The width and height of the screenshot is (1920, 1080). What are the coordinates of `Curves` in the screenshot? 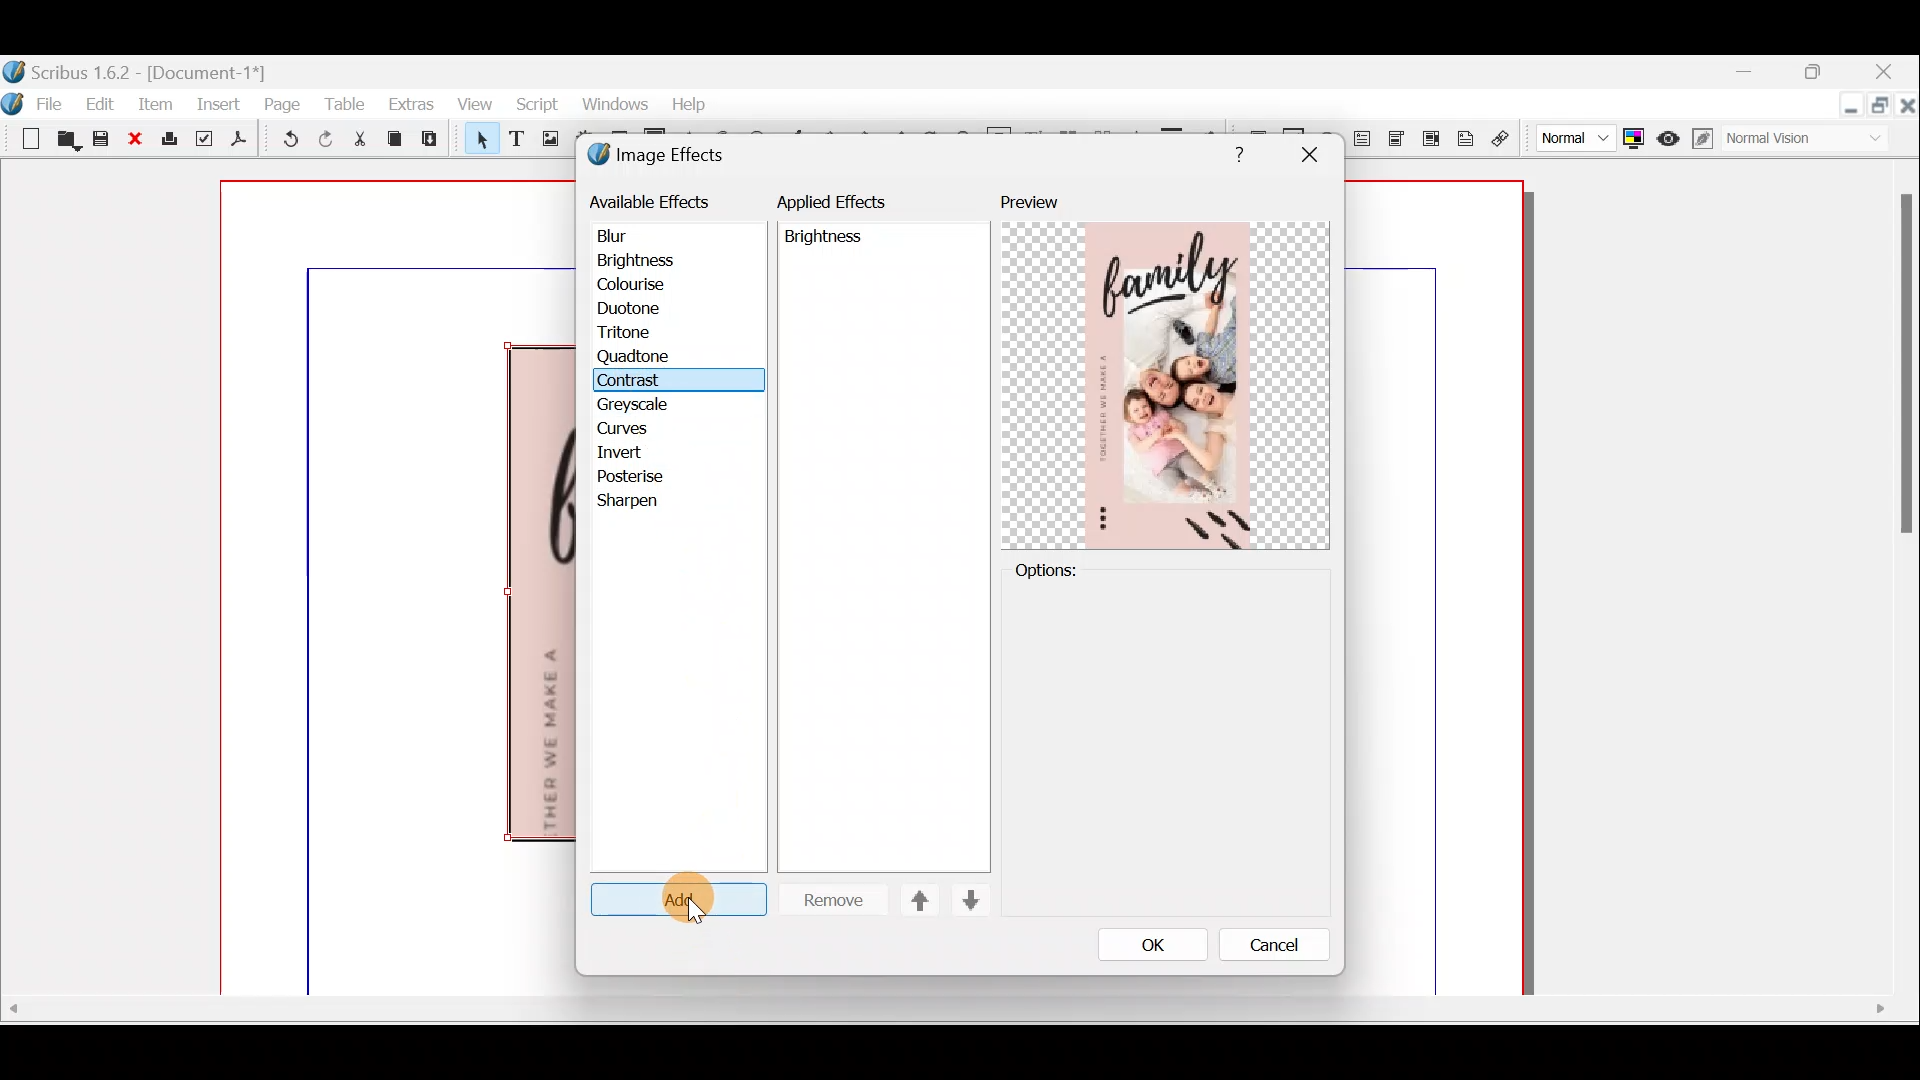 It's located at (637, 428).